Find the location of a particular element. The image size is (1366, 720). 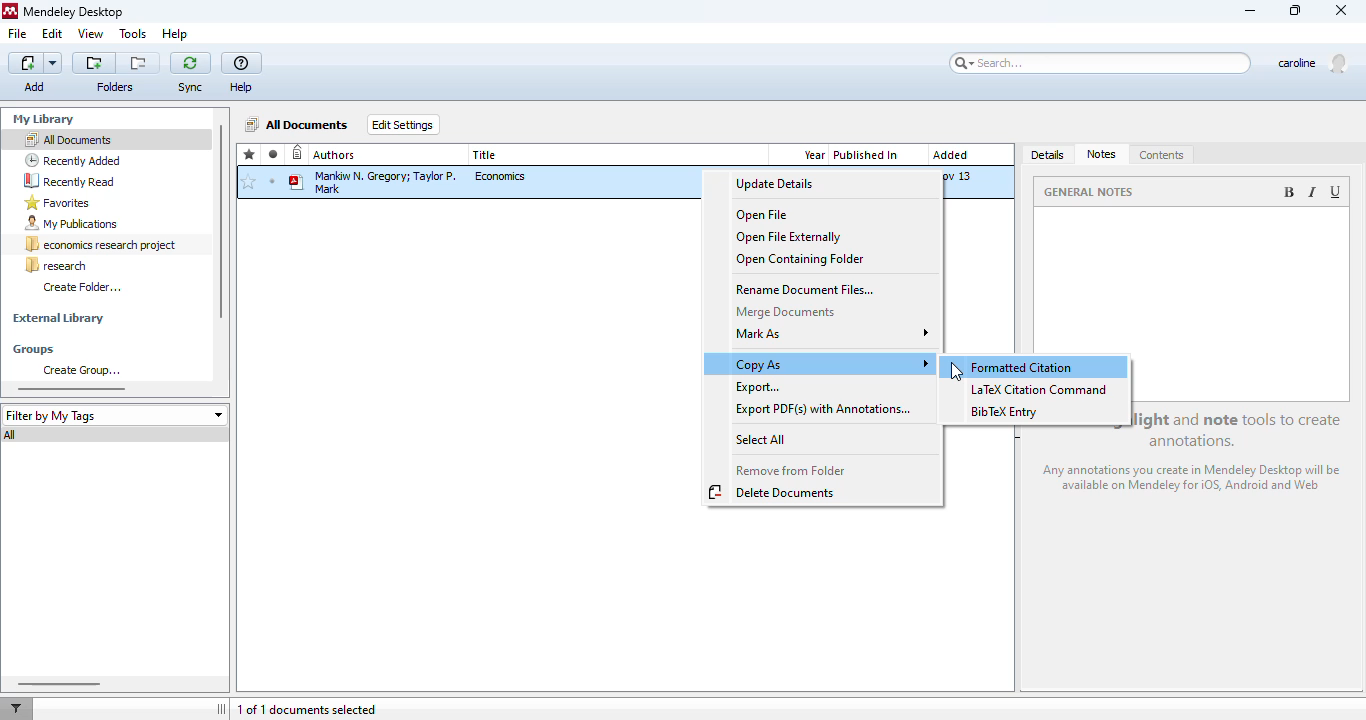

create group is located at coordinates (81, 370).